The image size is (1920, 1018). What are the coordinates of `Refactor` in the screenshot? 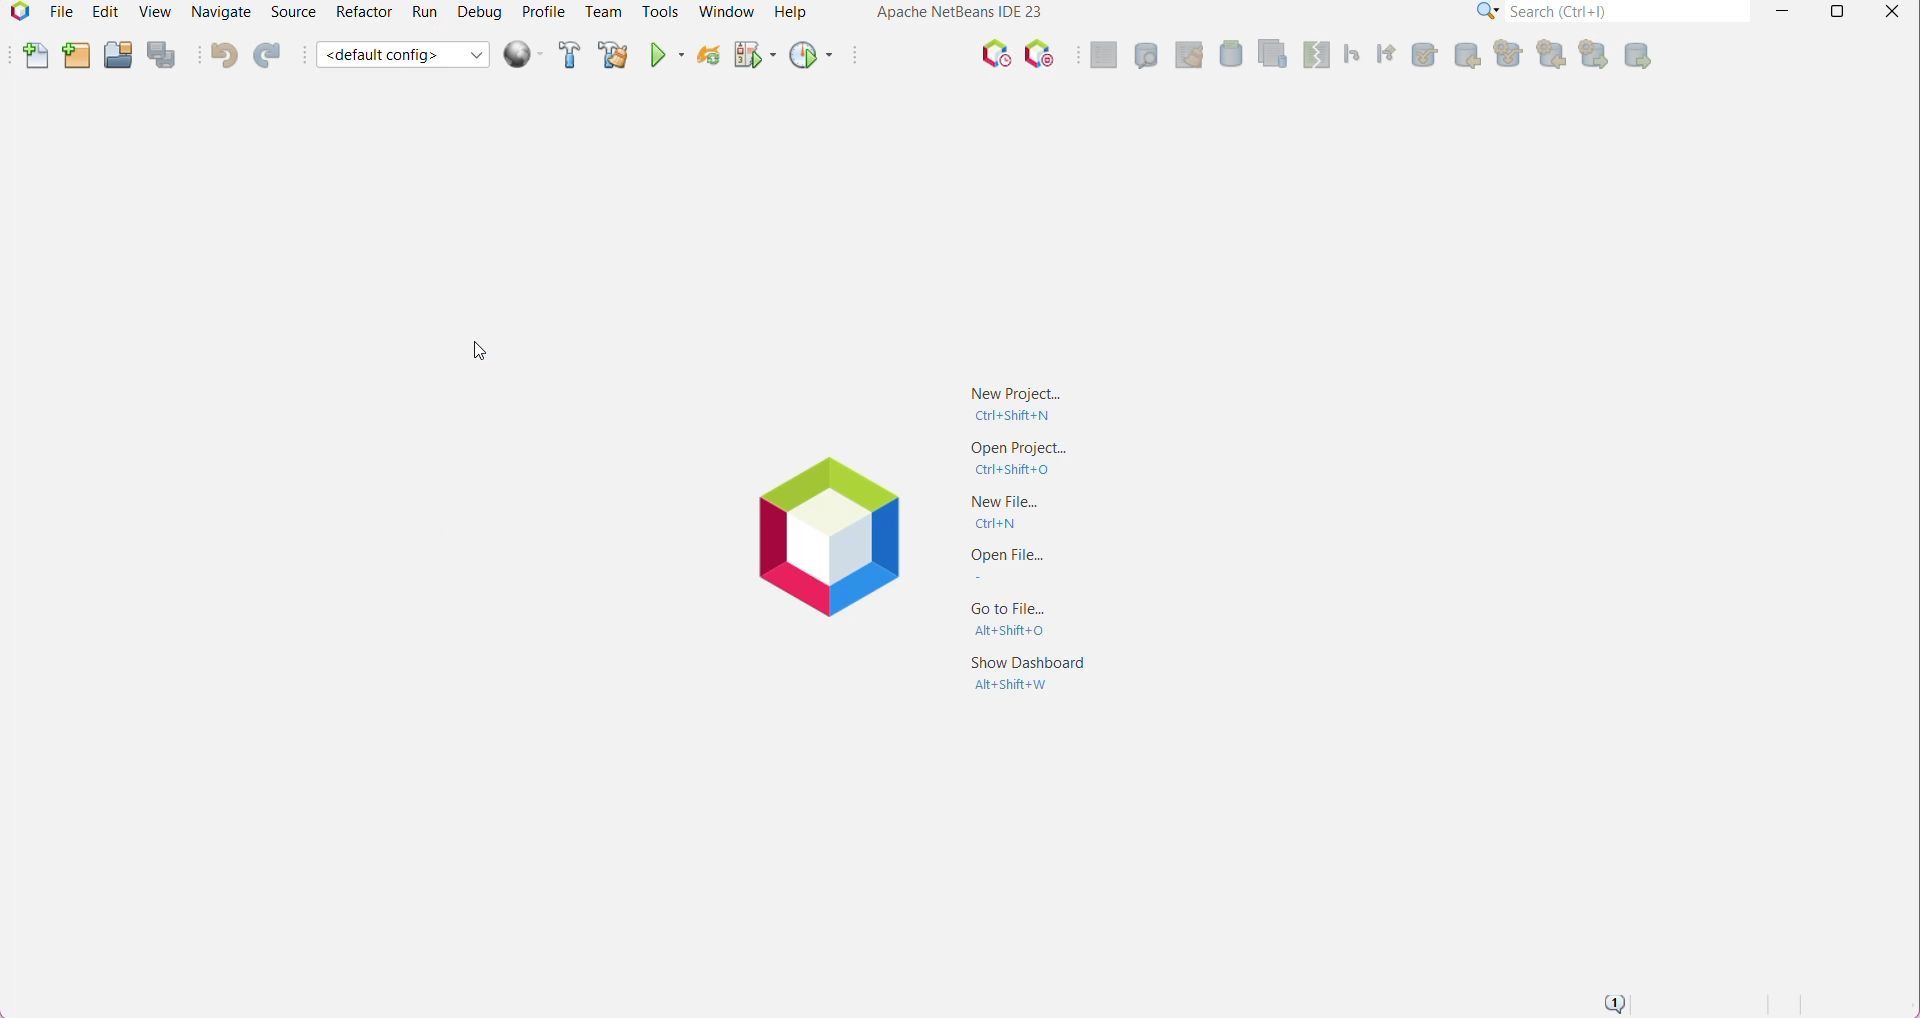 It's located at (362, 12).